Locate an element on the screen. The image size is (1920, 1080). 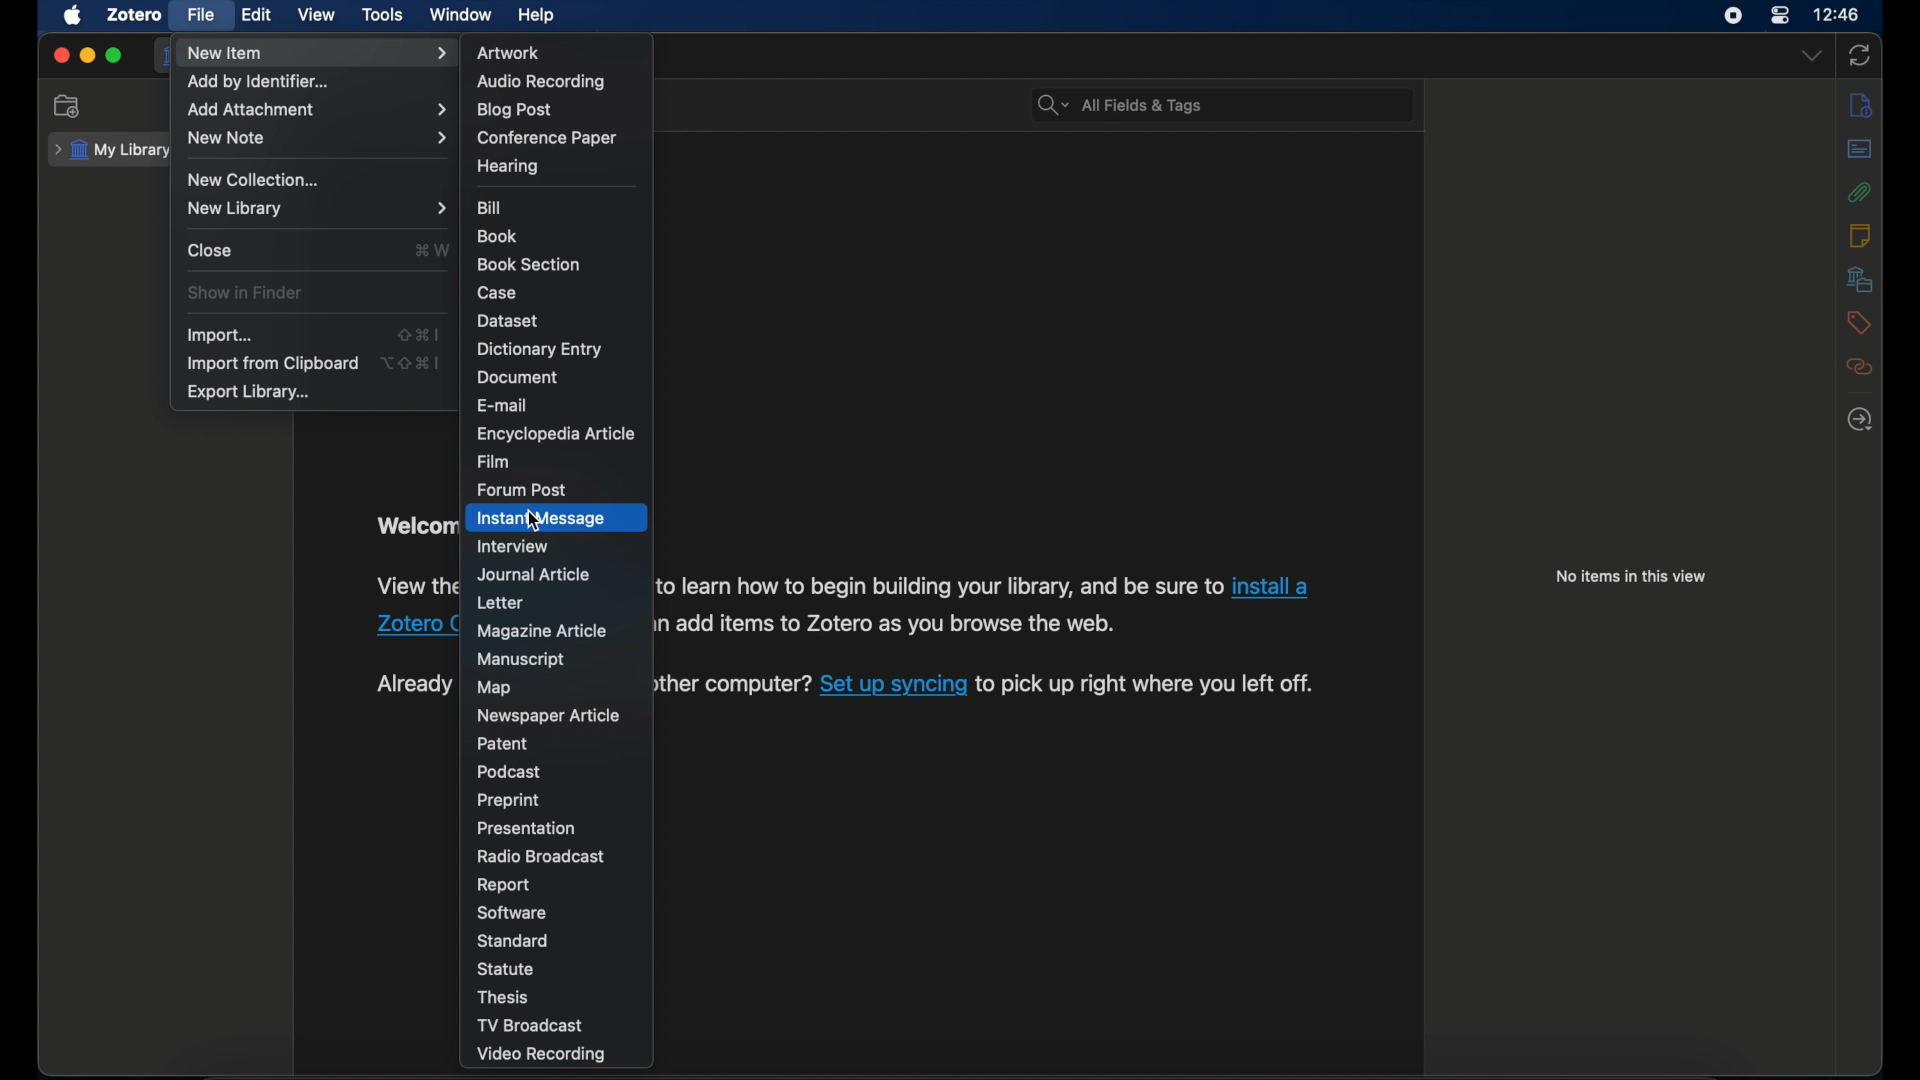
map is located at coordinates (494, 688).